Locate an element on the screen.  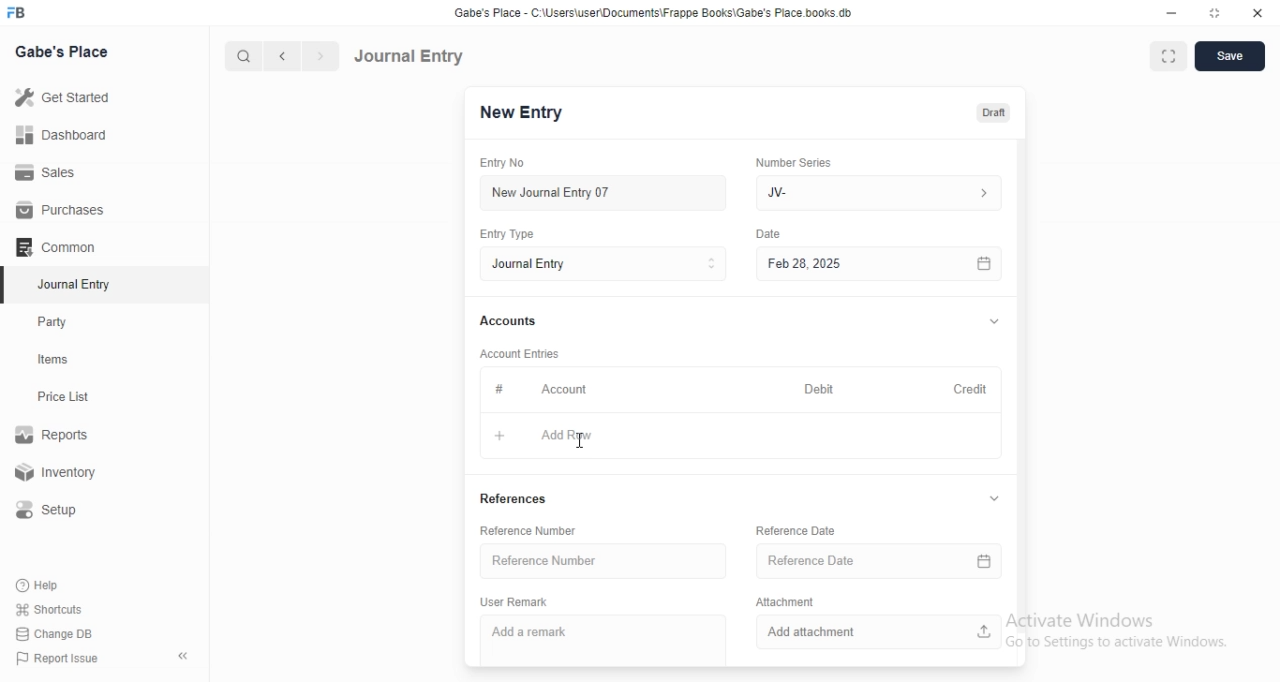
‘Journal Entry is located at coordinates (77, 284).